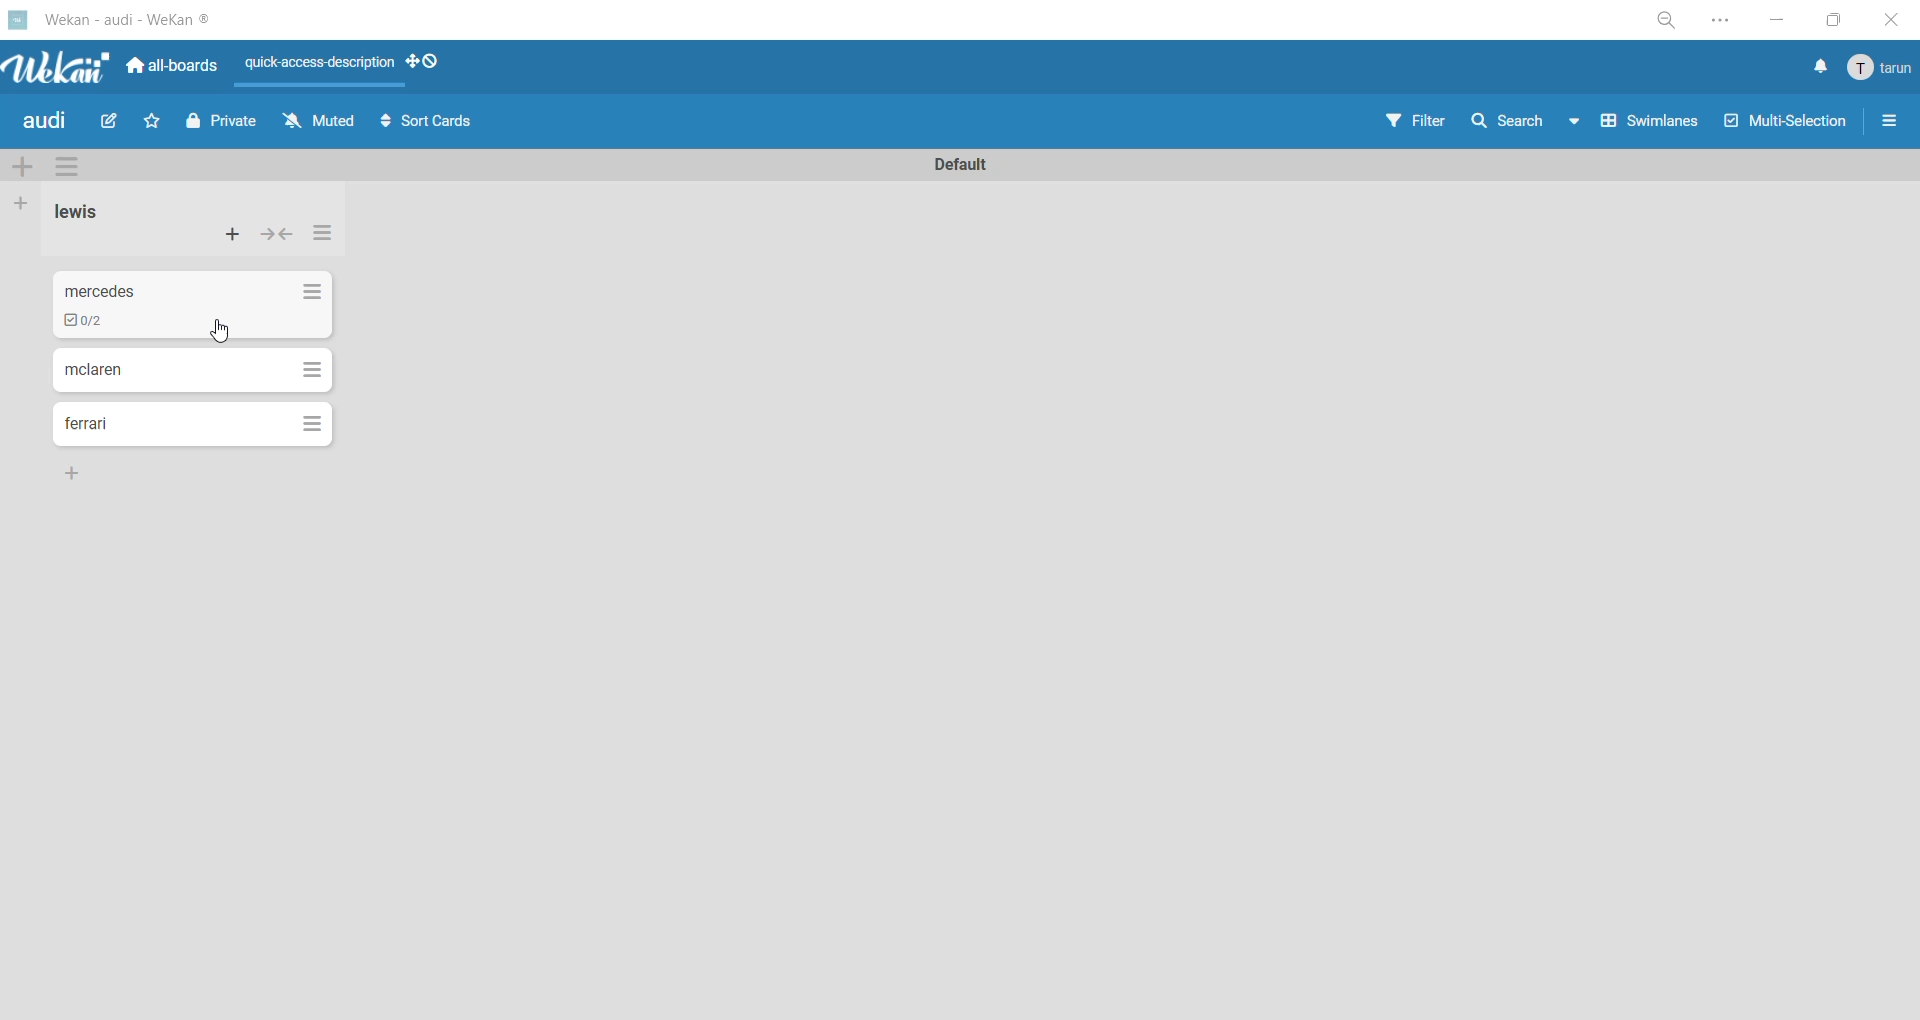 The width and height of the screenshot is (1920, 1020). I want to click on muted, so click(324, 127).